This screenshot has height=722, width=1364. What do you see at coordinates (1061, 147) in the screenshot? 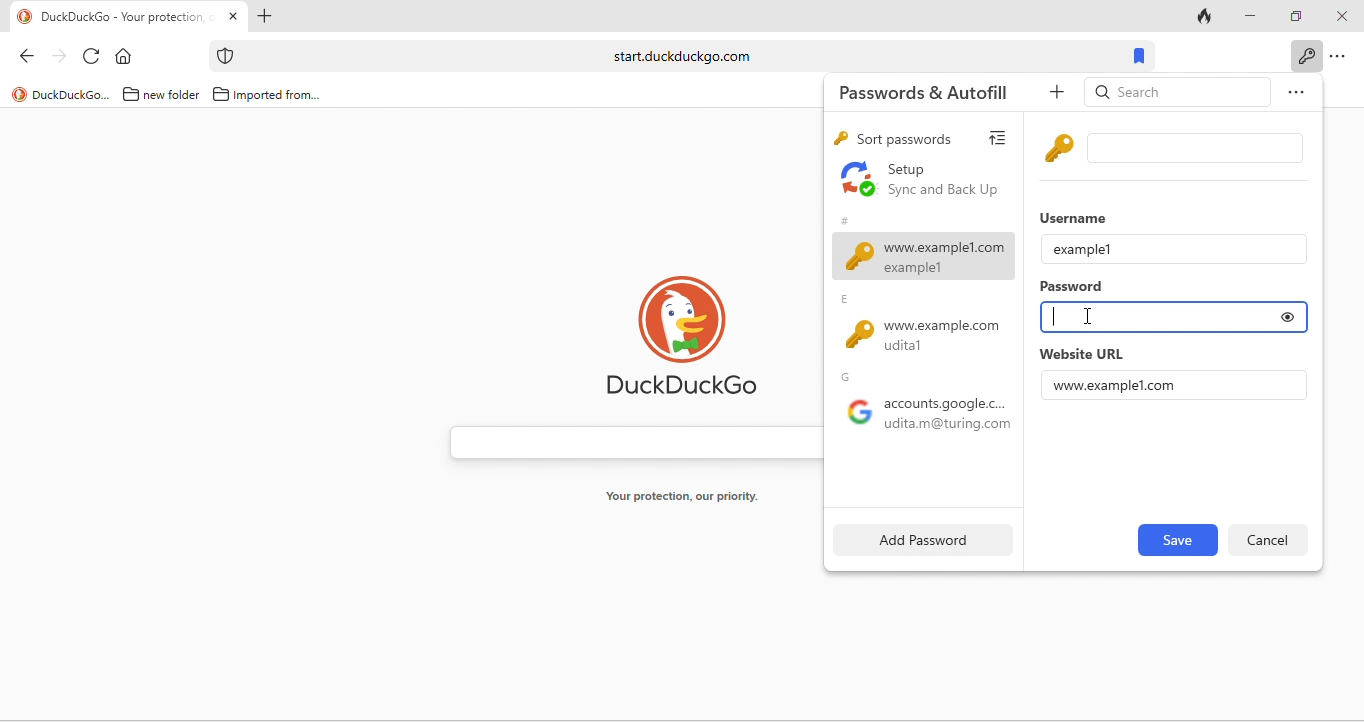
I see `key icon` at bounding box center [1061, 147].